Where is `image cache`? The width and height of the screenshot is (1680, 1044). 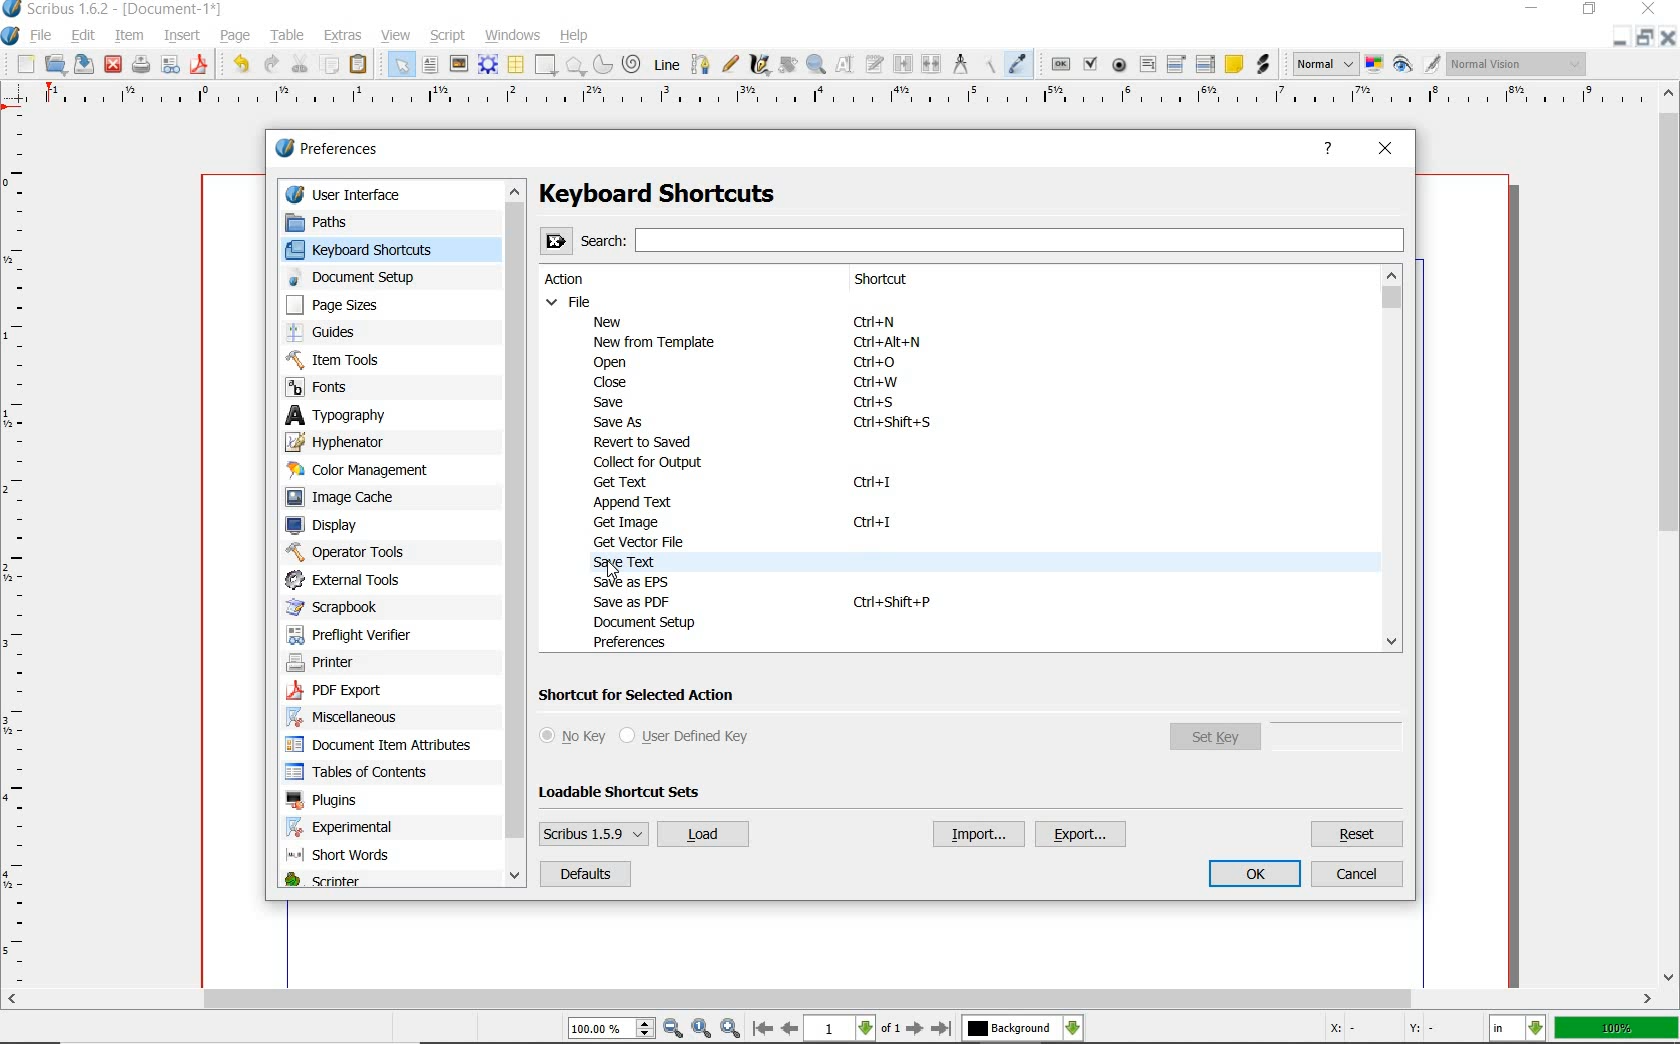 image cache is located at coordinates (352, 498).